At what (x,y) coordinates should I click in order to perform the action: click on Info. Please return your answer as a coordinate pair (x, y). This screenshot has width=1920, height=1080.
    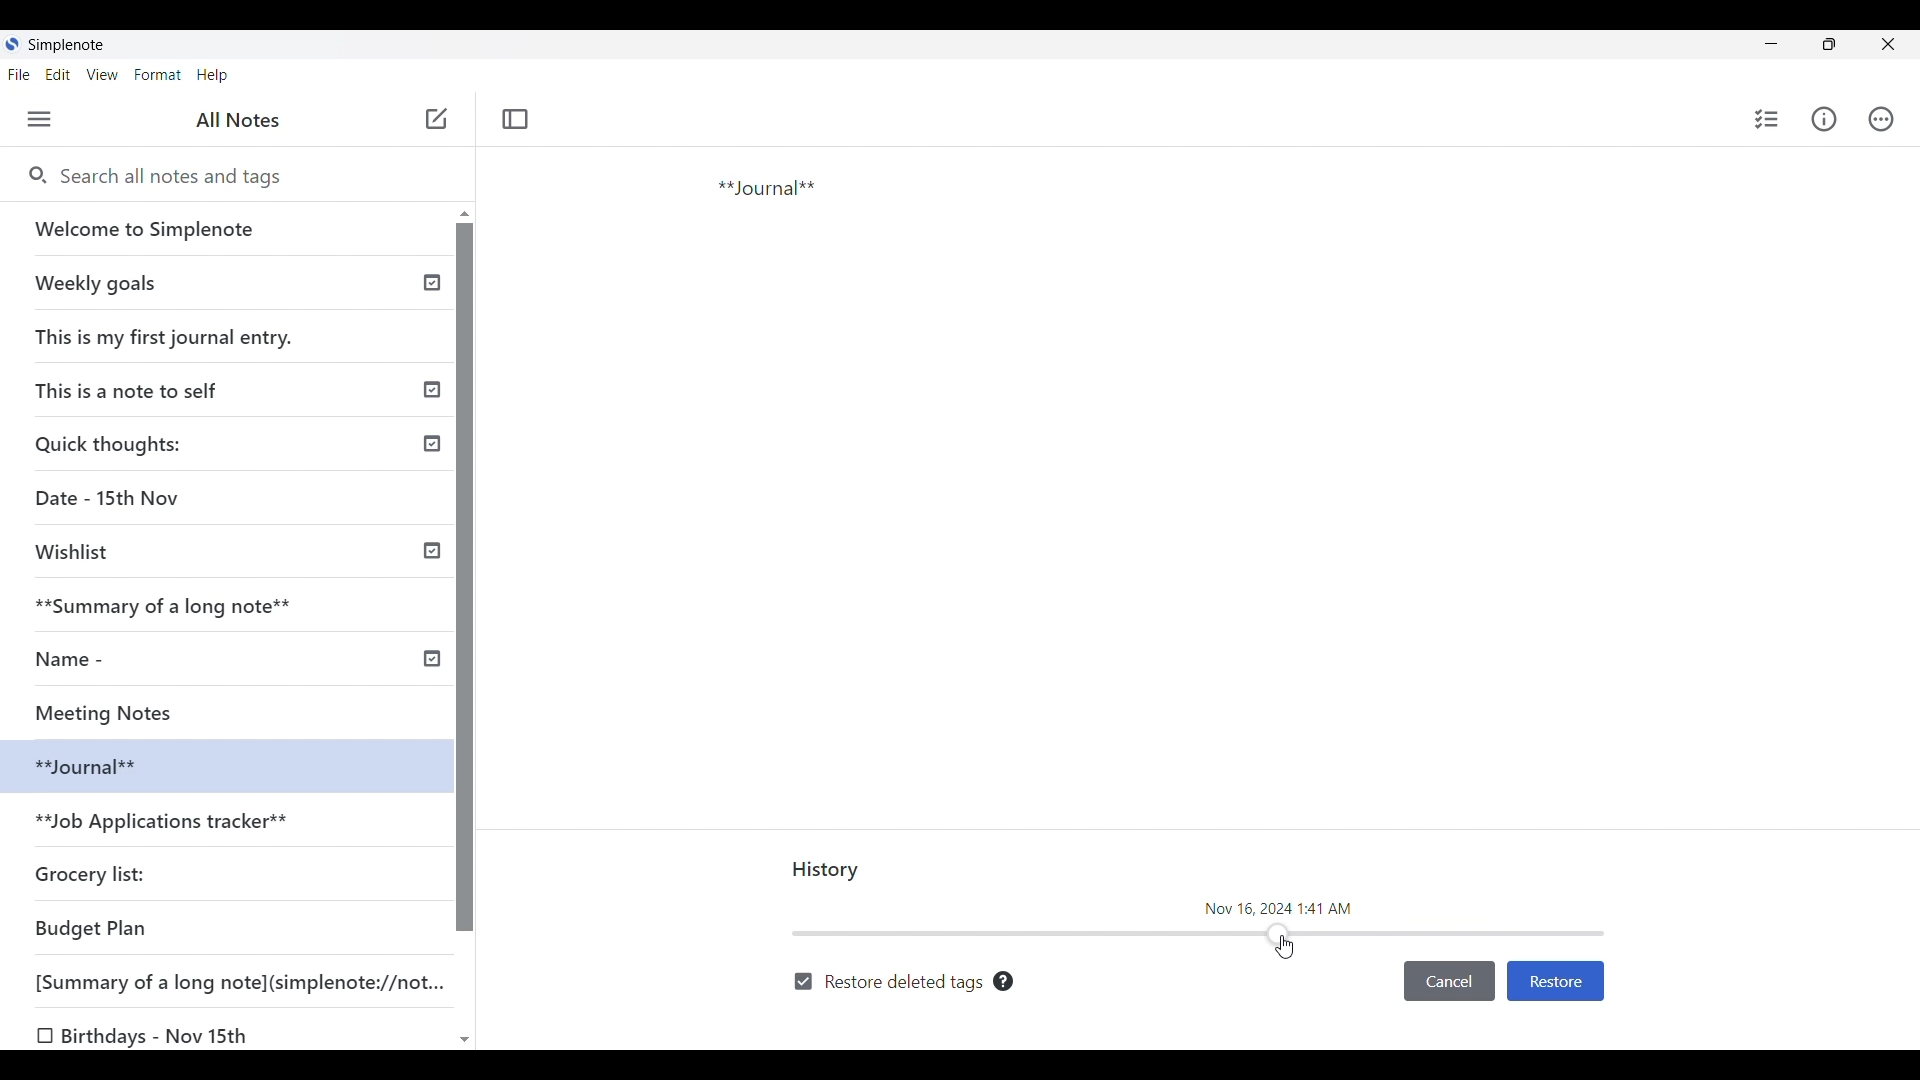
    Looking at the image, I should click on (1823, 118).